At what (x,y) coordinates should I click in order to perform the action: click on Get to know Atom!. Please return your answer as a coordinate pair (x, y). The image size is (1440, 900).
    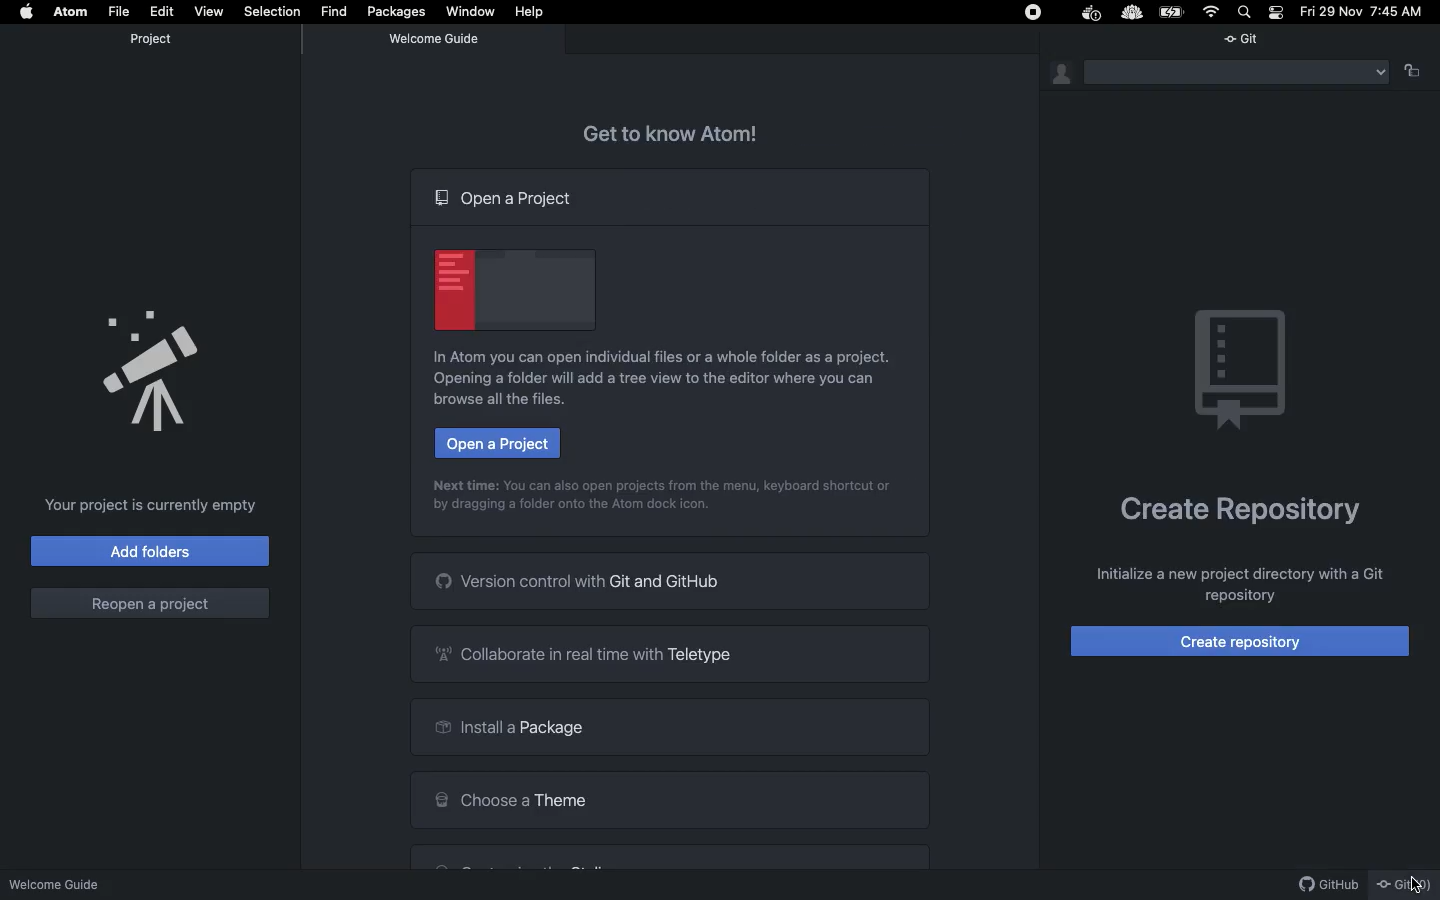
    Looking at the image, I should click on (684, 130).